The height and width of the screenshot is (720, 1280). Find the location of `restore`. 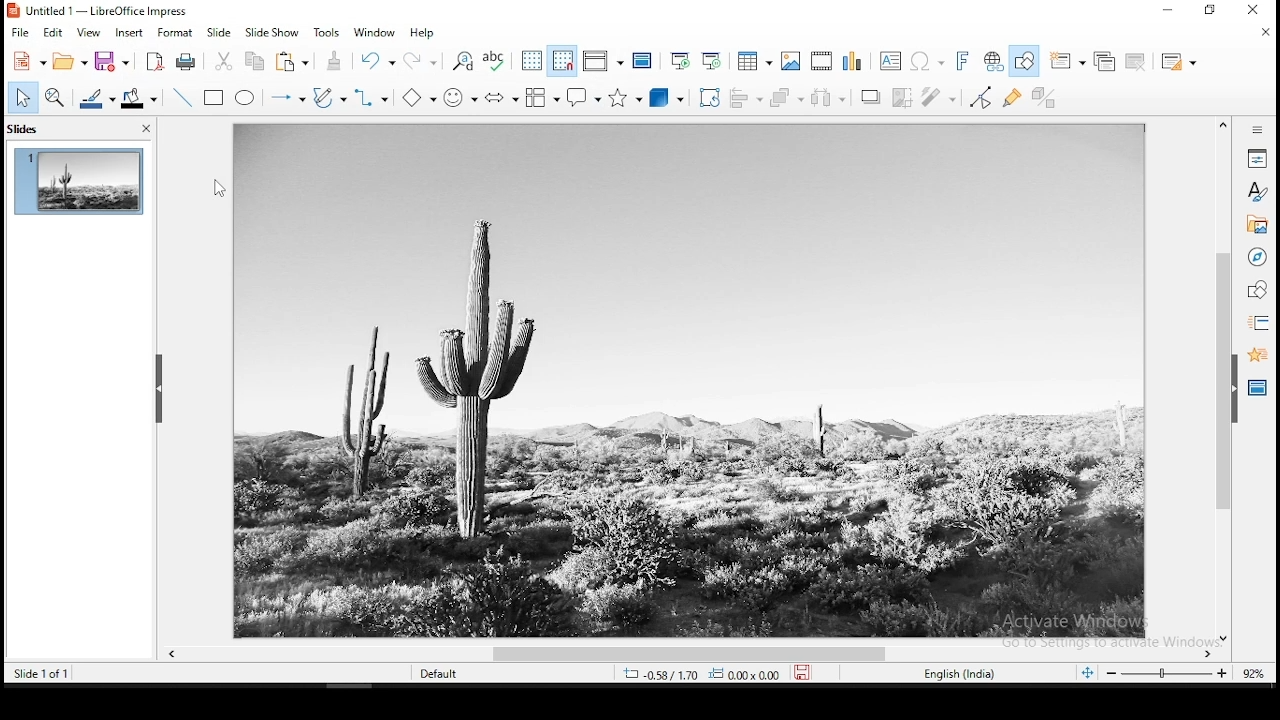

restore is located at coordinates (1206, 10).